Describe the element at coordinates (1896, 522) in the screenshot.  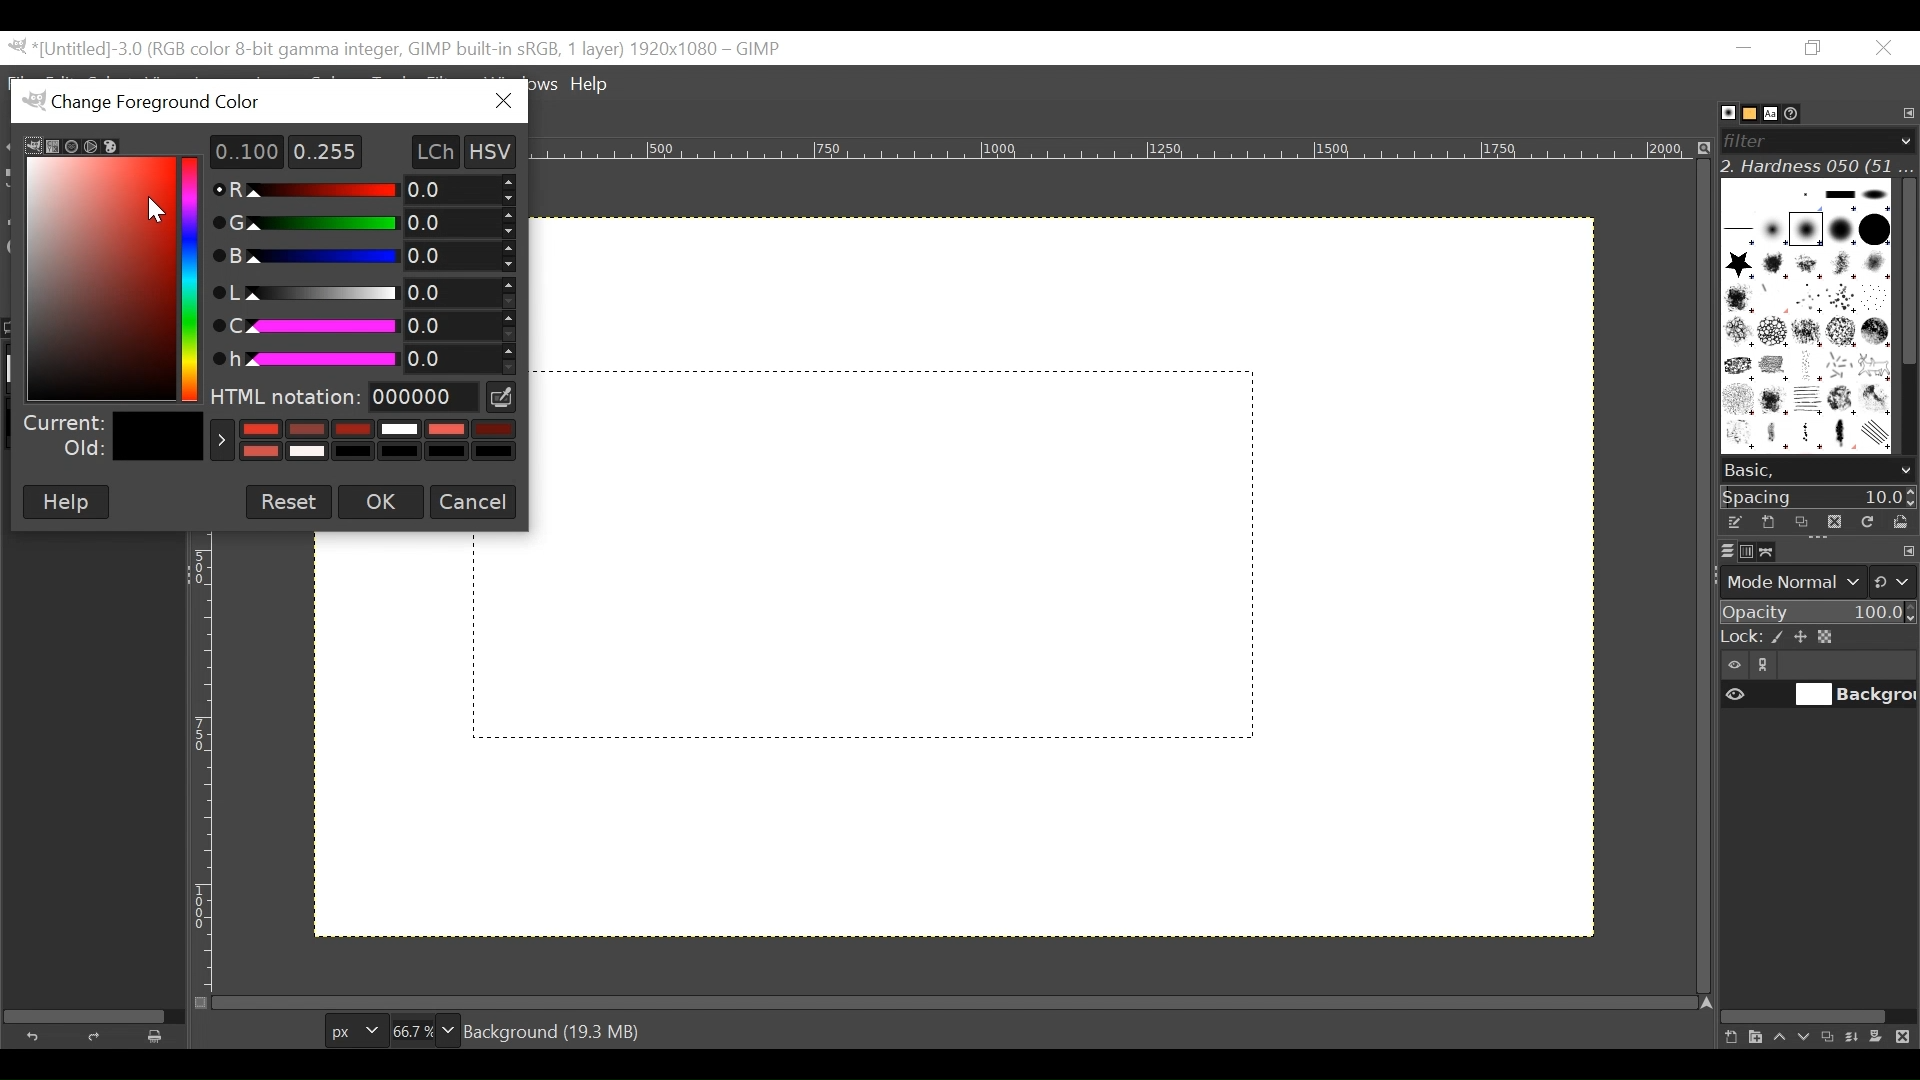
I see `Open` at that location.